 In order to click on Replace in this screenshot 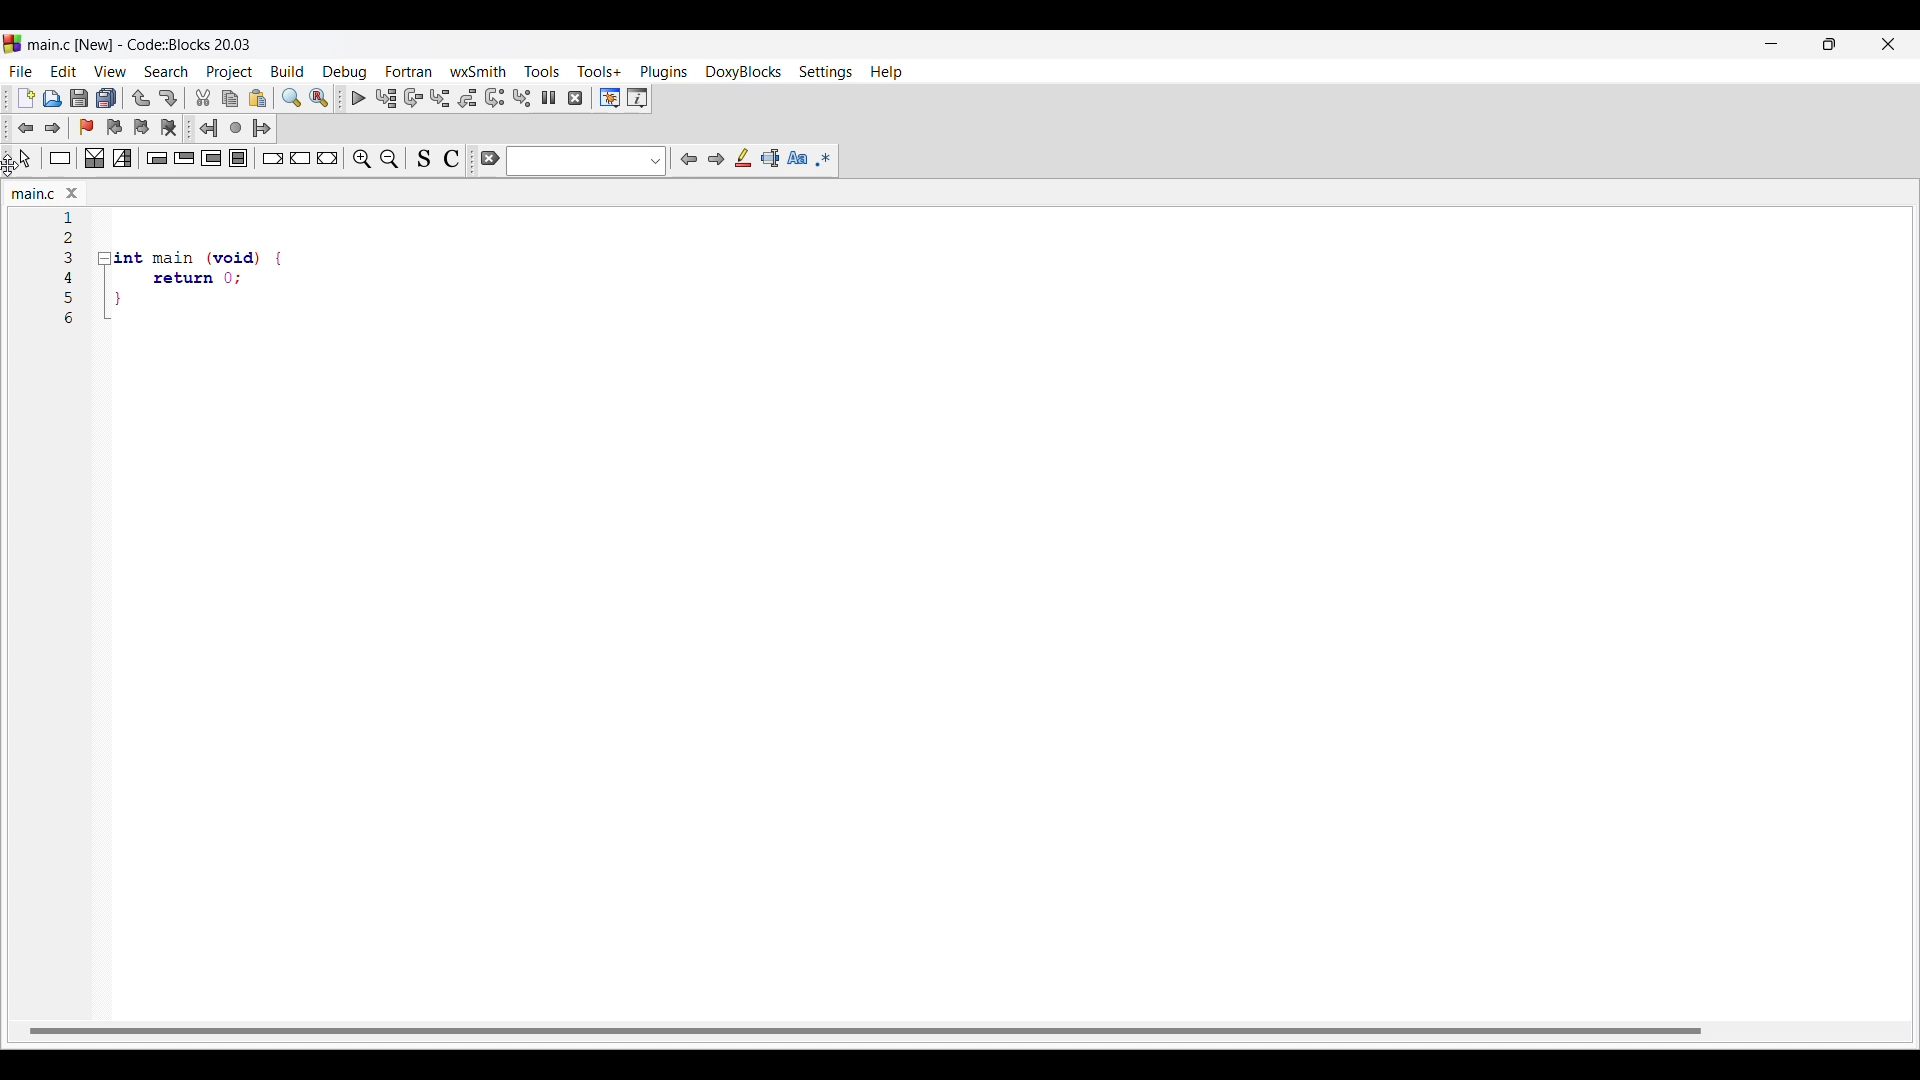, I will do `click(319, 97)`.